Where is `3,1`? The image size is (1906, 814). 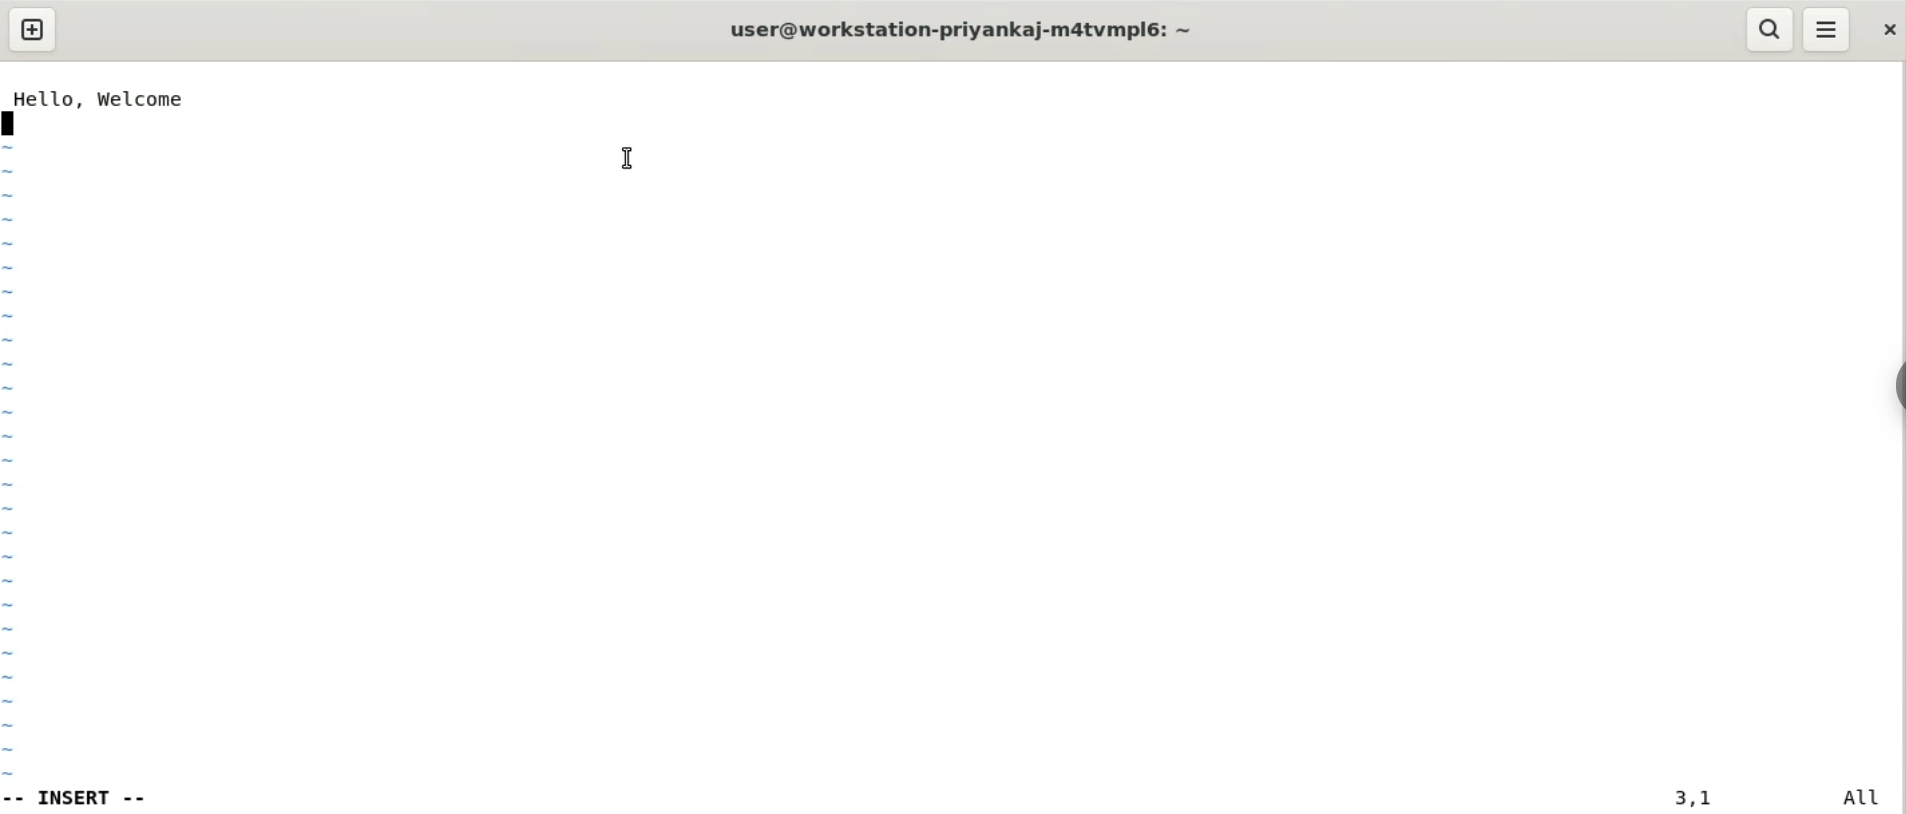 3,1 is located at coordinates (1690, 798).